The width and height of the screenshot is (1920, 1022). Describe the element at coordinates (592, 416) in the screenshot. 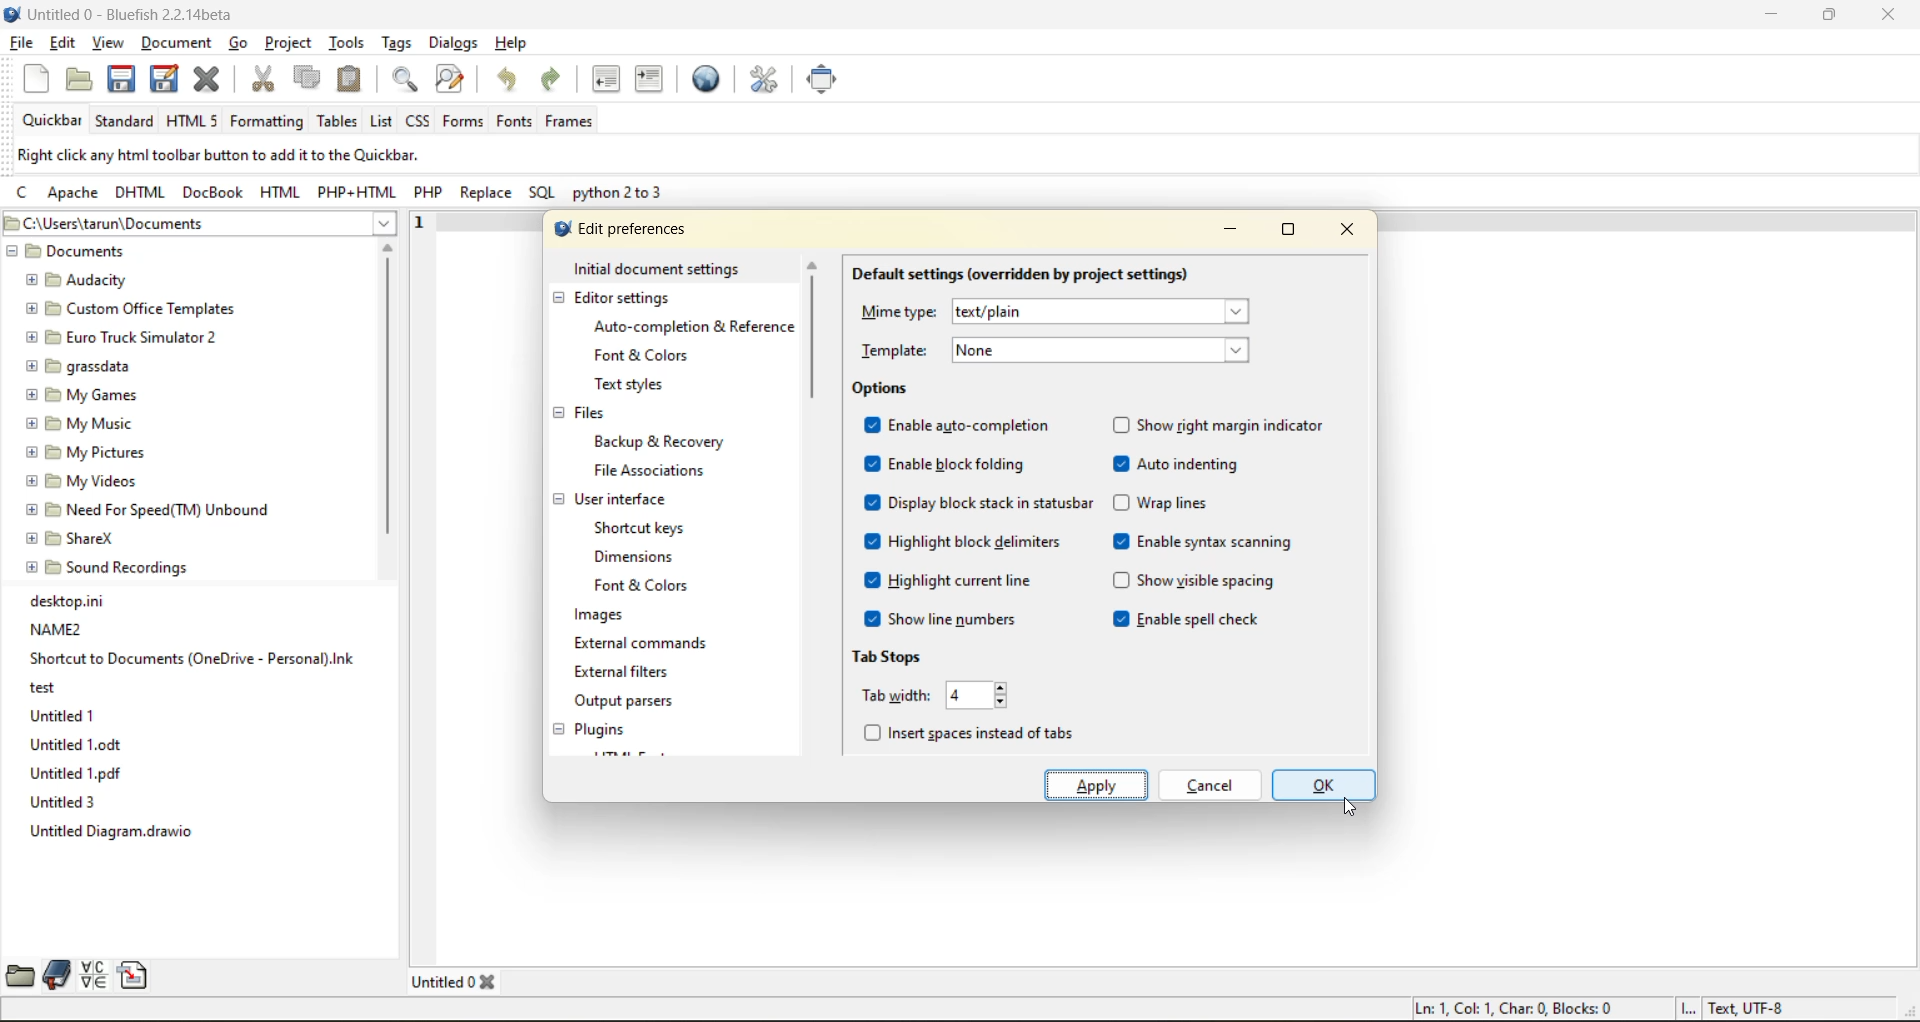

I see `files` at that location.